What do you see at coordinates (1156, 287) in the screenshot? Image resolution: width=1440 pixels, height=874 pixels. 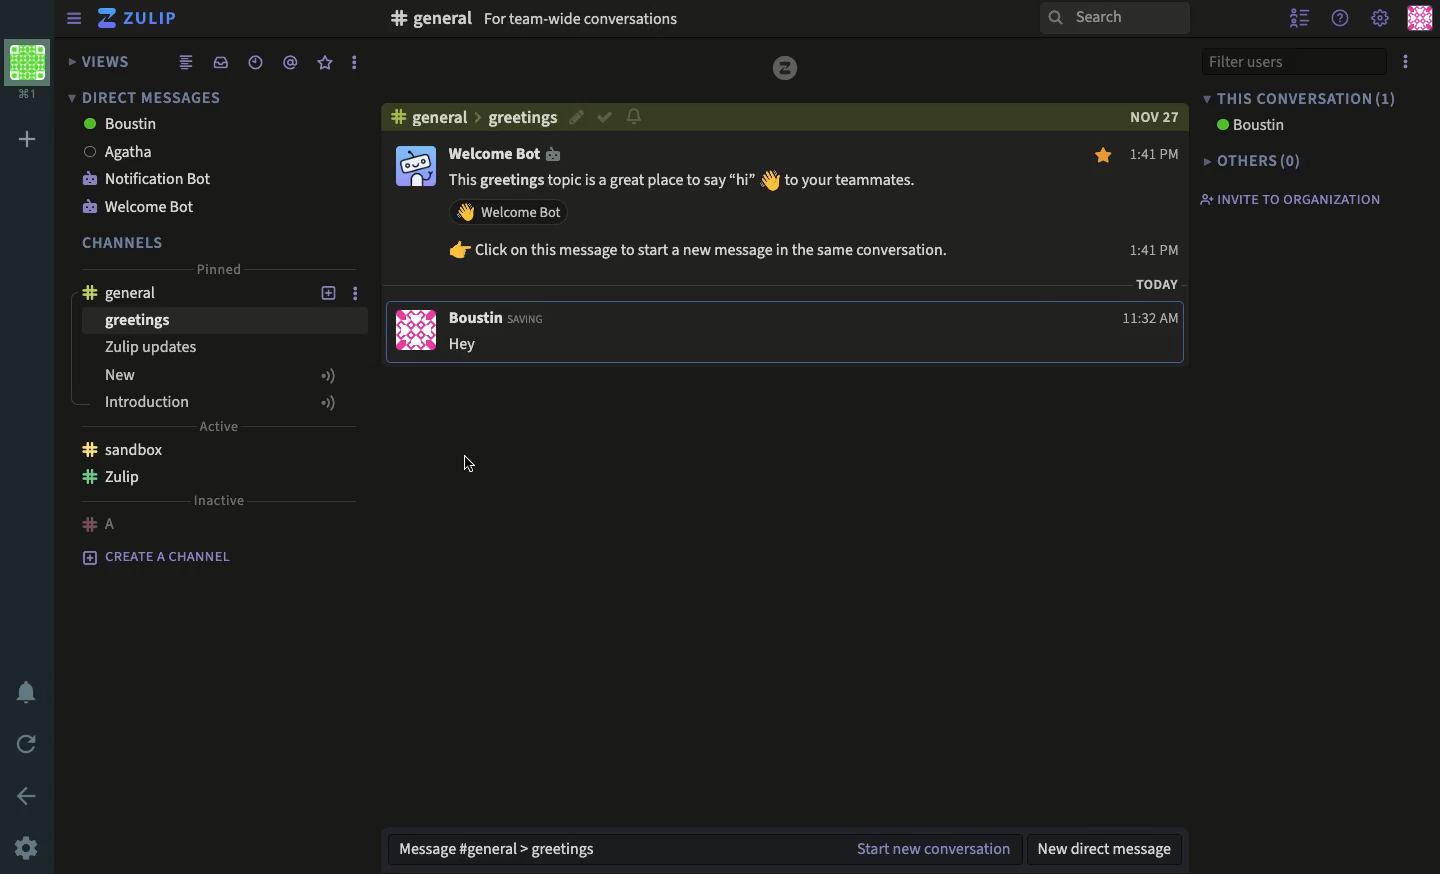 I see `TODAY` at bounding box center [1156, 287].